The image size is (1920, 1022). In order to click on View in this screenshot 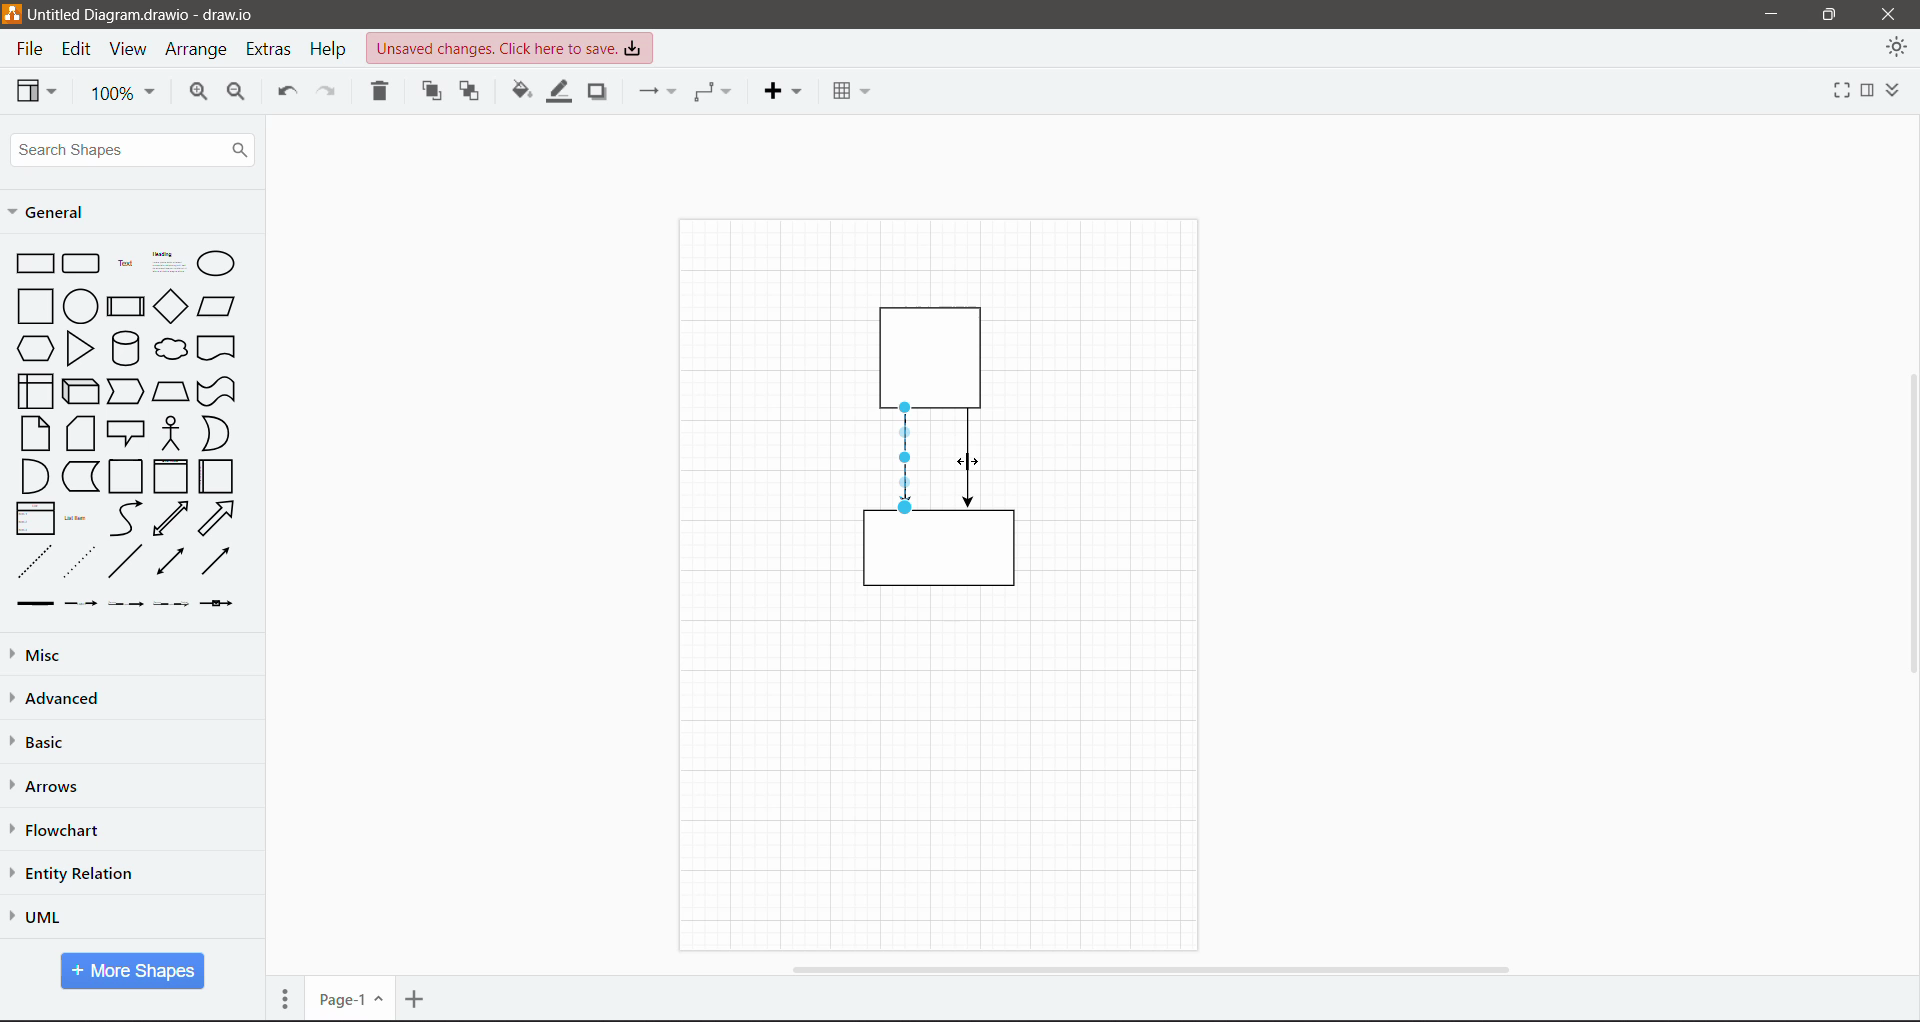, I will do `click(37, 90)`.